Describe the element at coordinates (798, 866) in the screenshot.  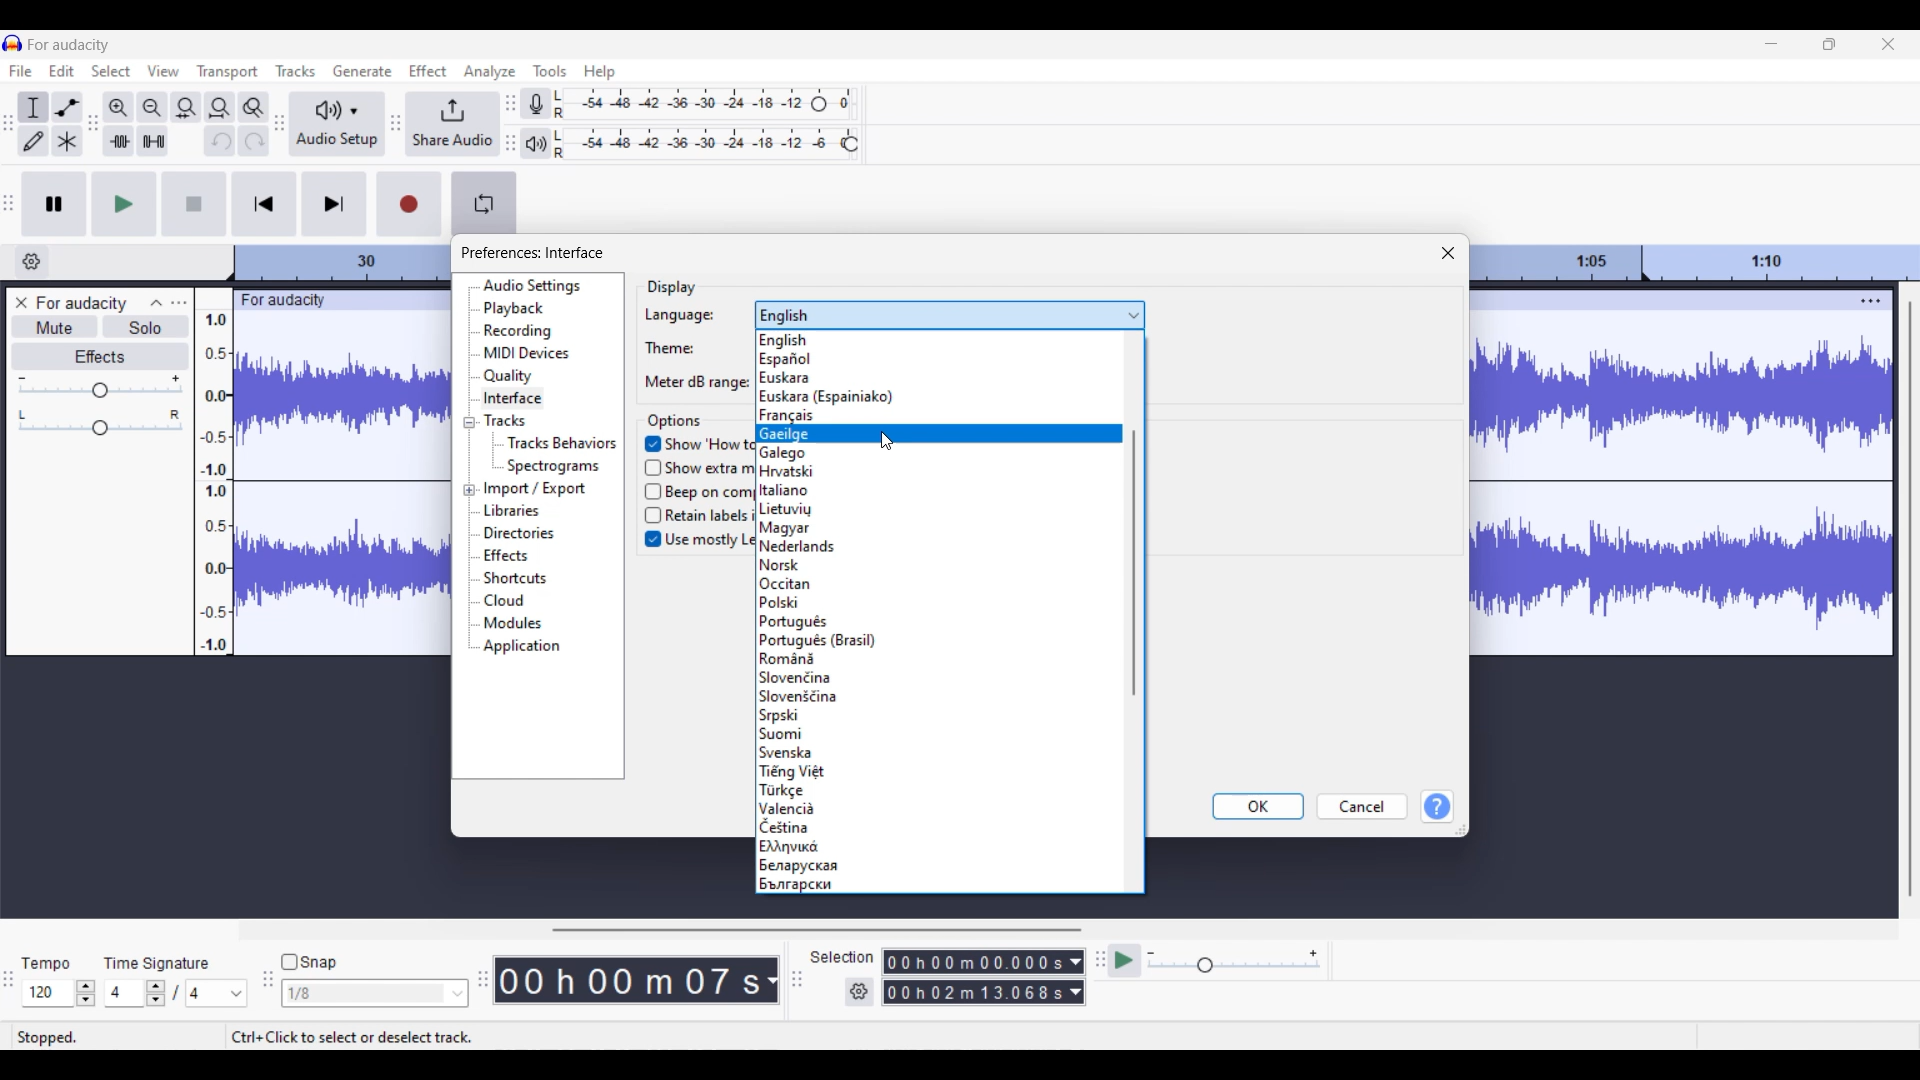
I see `J benapycxan` at that location.